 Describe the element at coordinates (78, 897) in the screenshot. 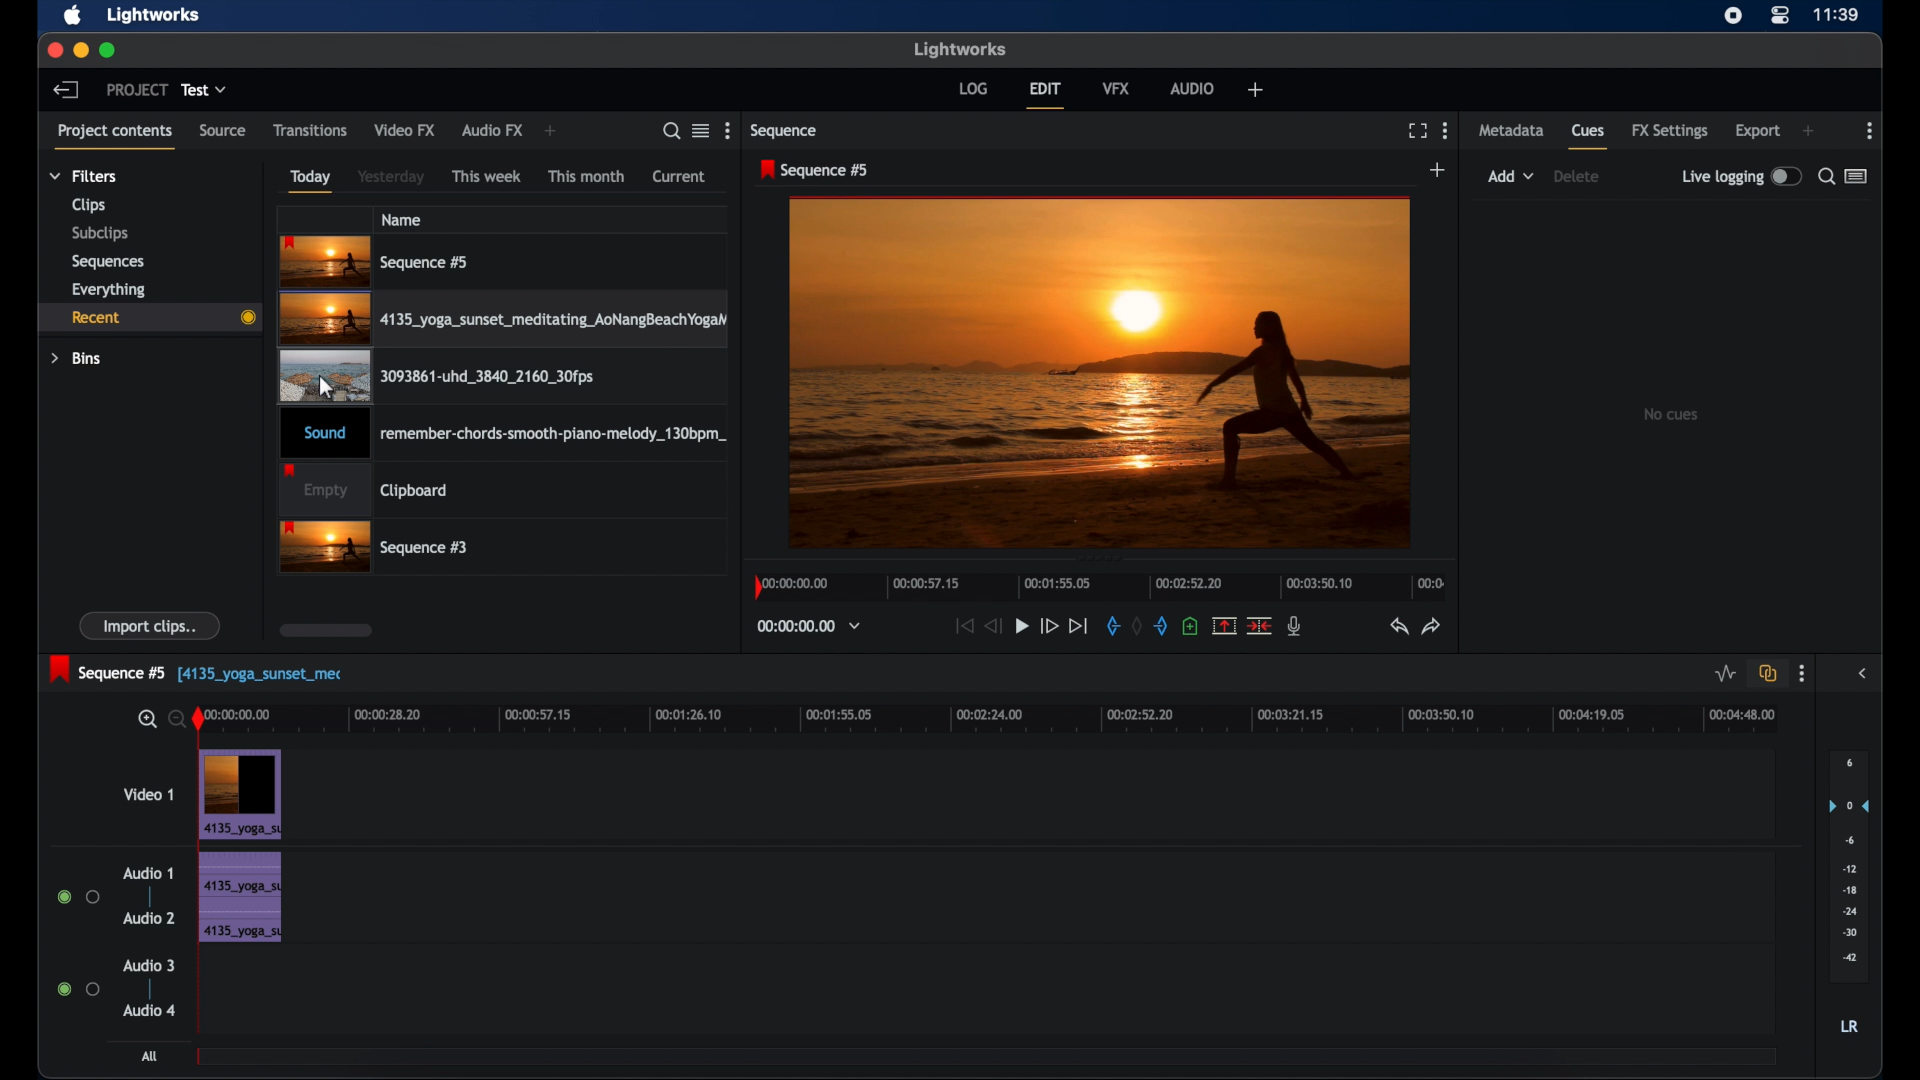

I see `radio buttons` at that location.